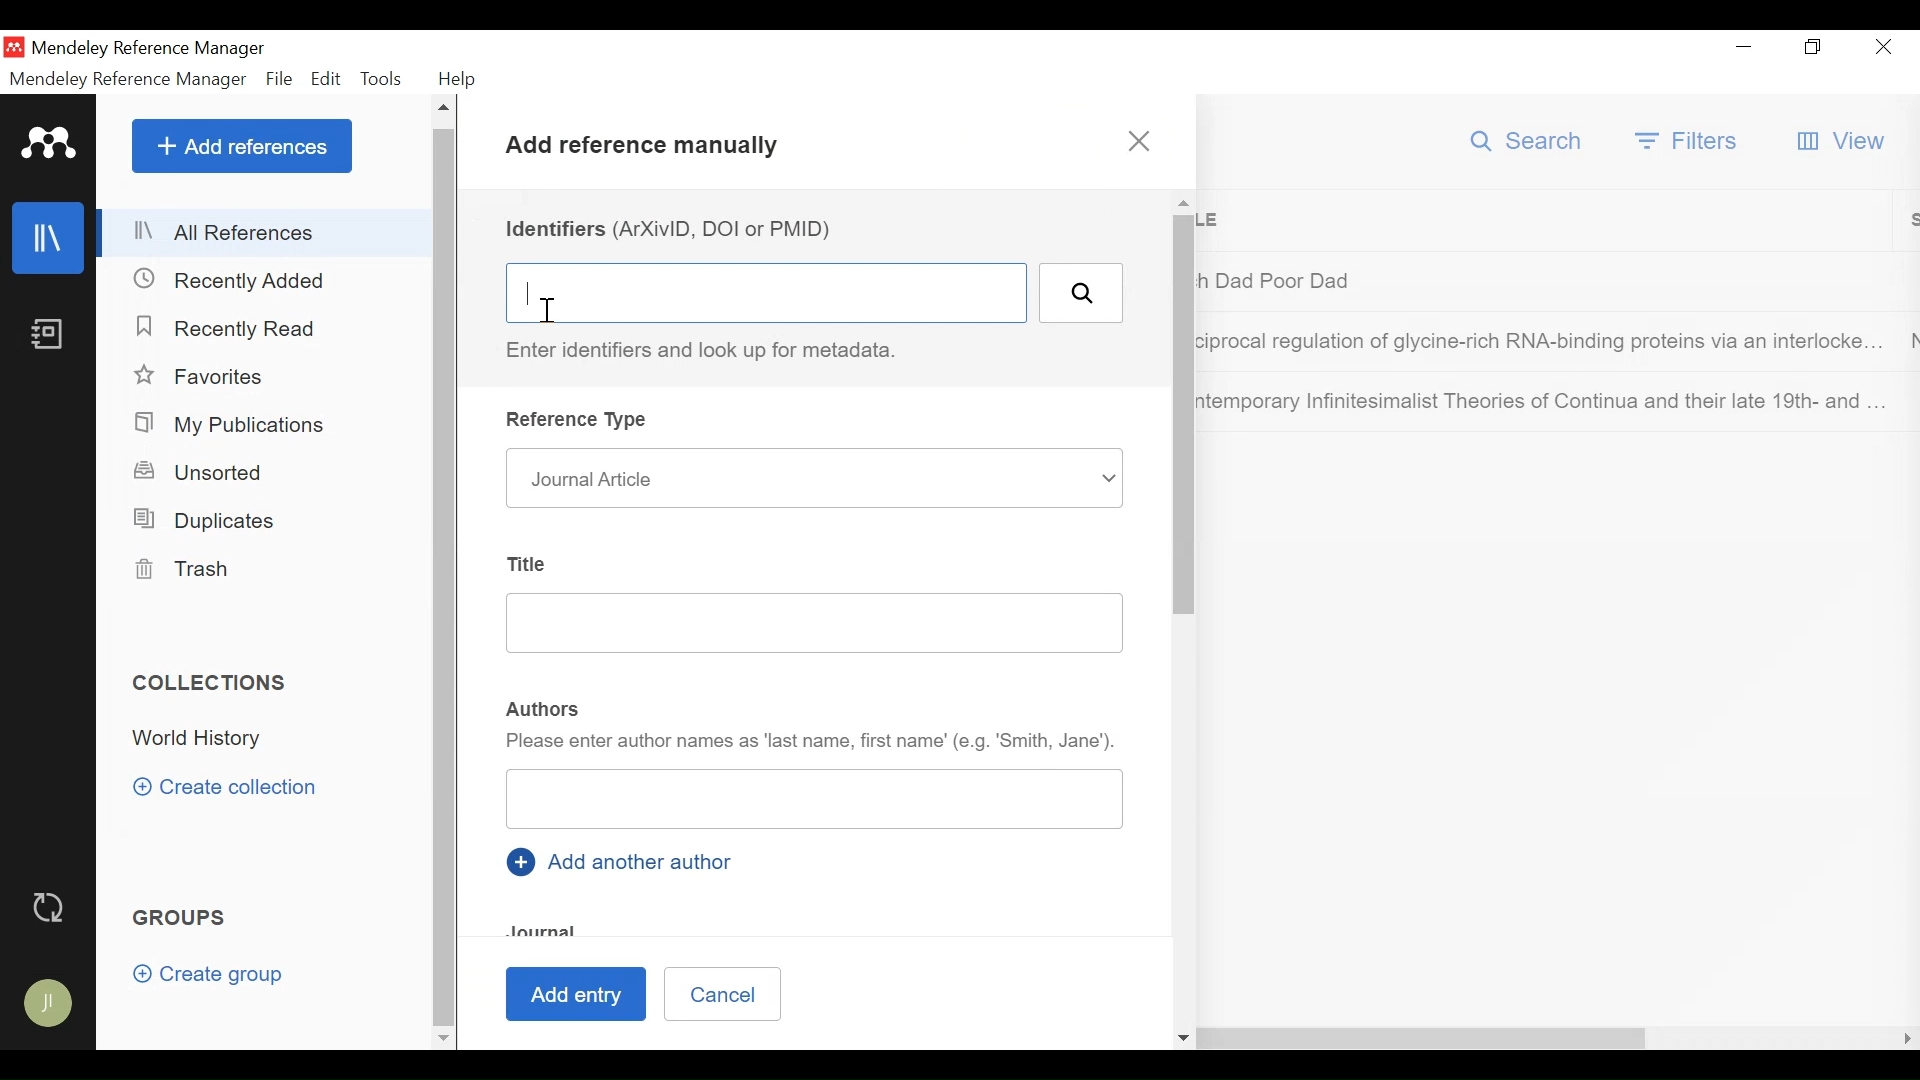 The width and height of the screenshot is (1920, 1080). Describe the element at coordinates (544, 307) in the screenshot. I see `insertion cursor` at that location.